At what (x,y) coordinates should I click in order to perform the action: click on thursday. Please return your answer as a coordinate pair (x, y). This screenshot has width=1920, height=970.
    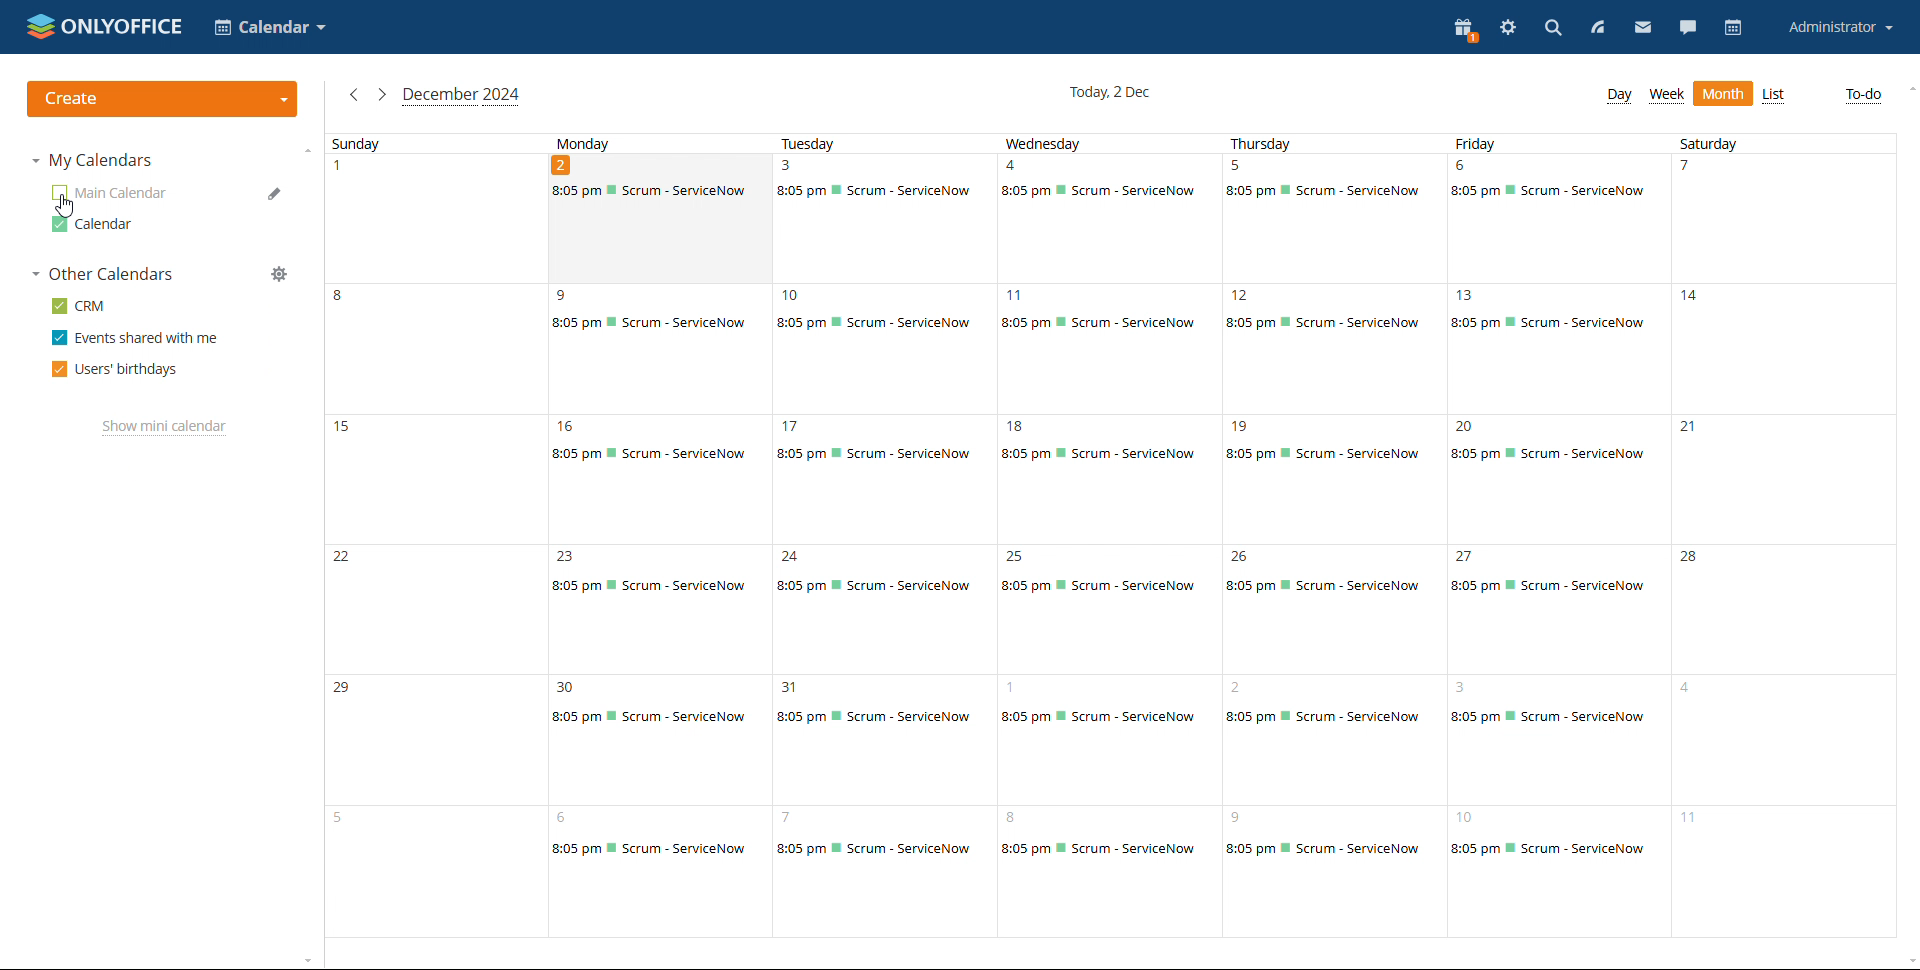
    Looking at the image, I should click on (1337, 535).